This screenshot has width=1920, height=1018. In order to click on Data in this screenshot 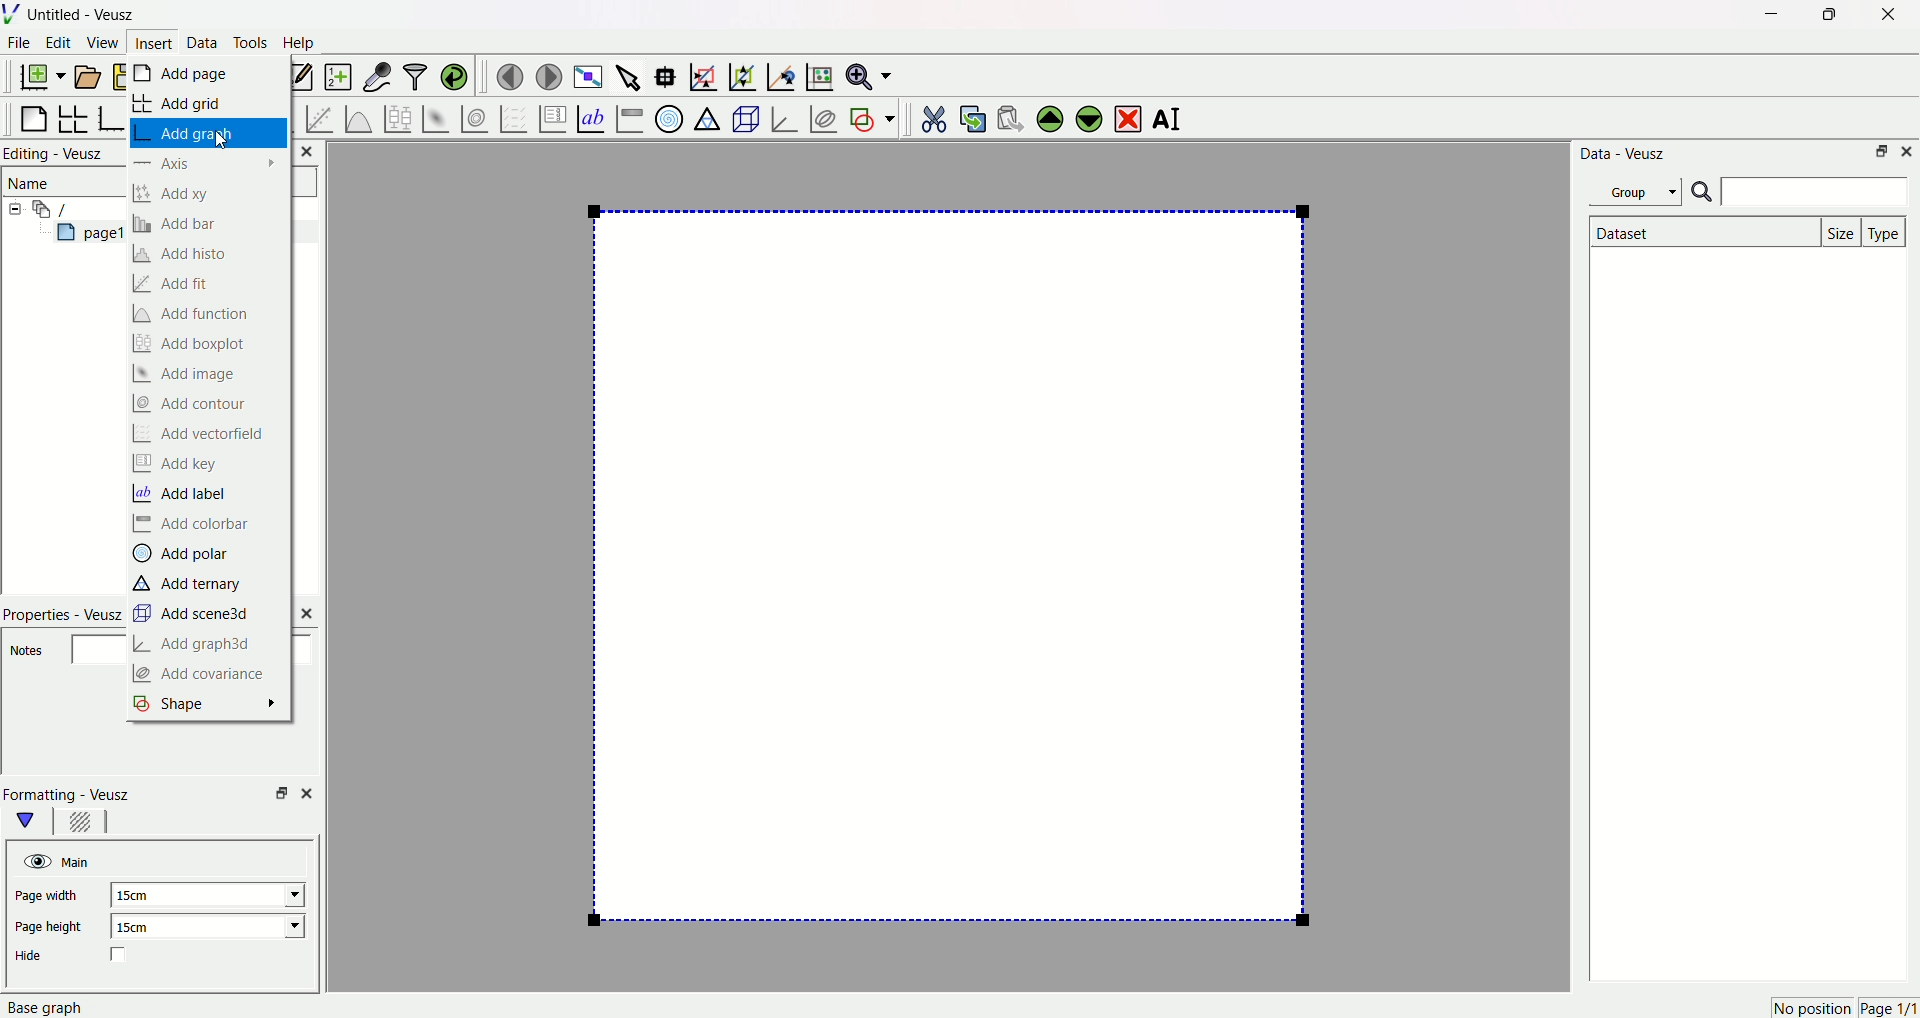, I will do `click(203, 45)`.